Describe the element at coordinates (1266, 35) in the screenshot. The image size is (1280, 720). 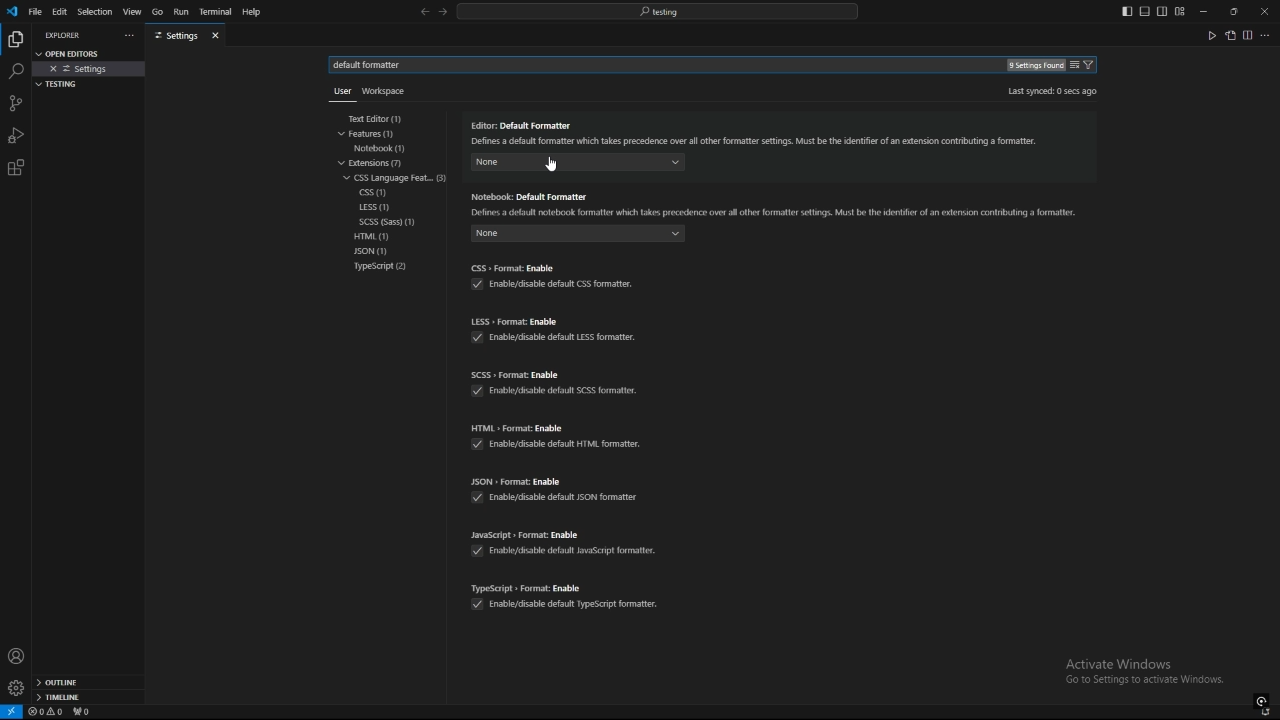
I see `more actions` at that location.